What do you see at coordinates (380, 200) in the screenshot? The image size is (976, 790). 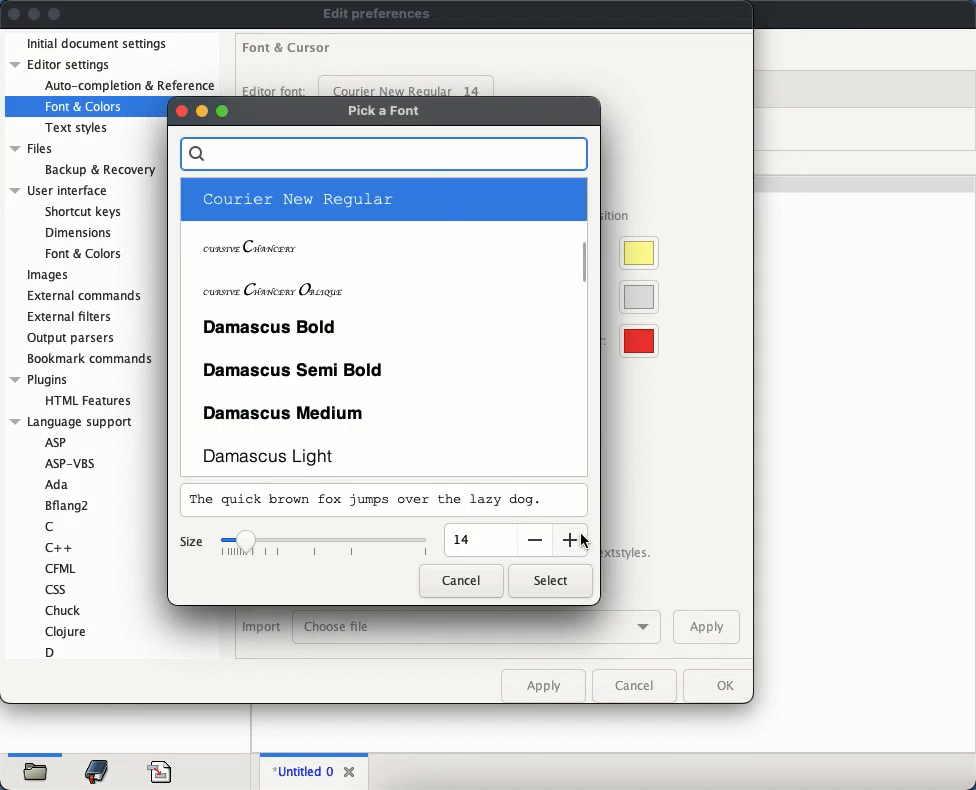 I see `courier new regular` at bounding box center [380, 200].